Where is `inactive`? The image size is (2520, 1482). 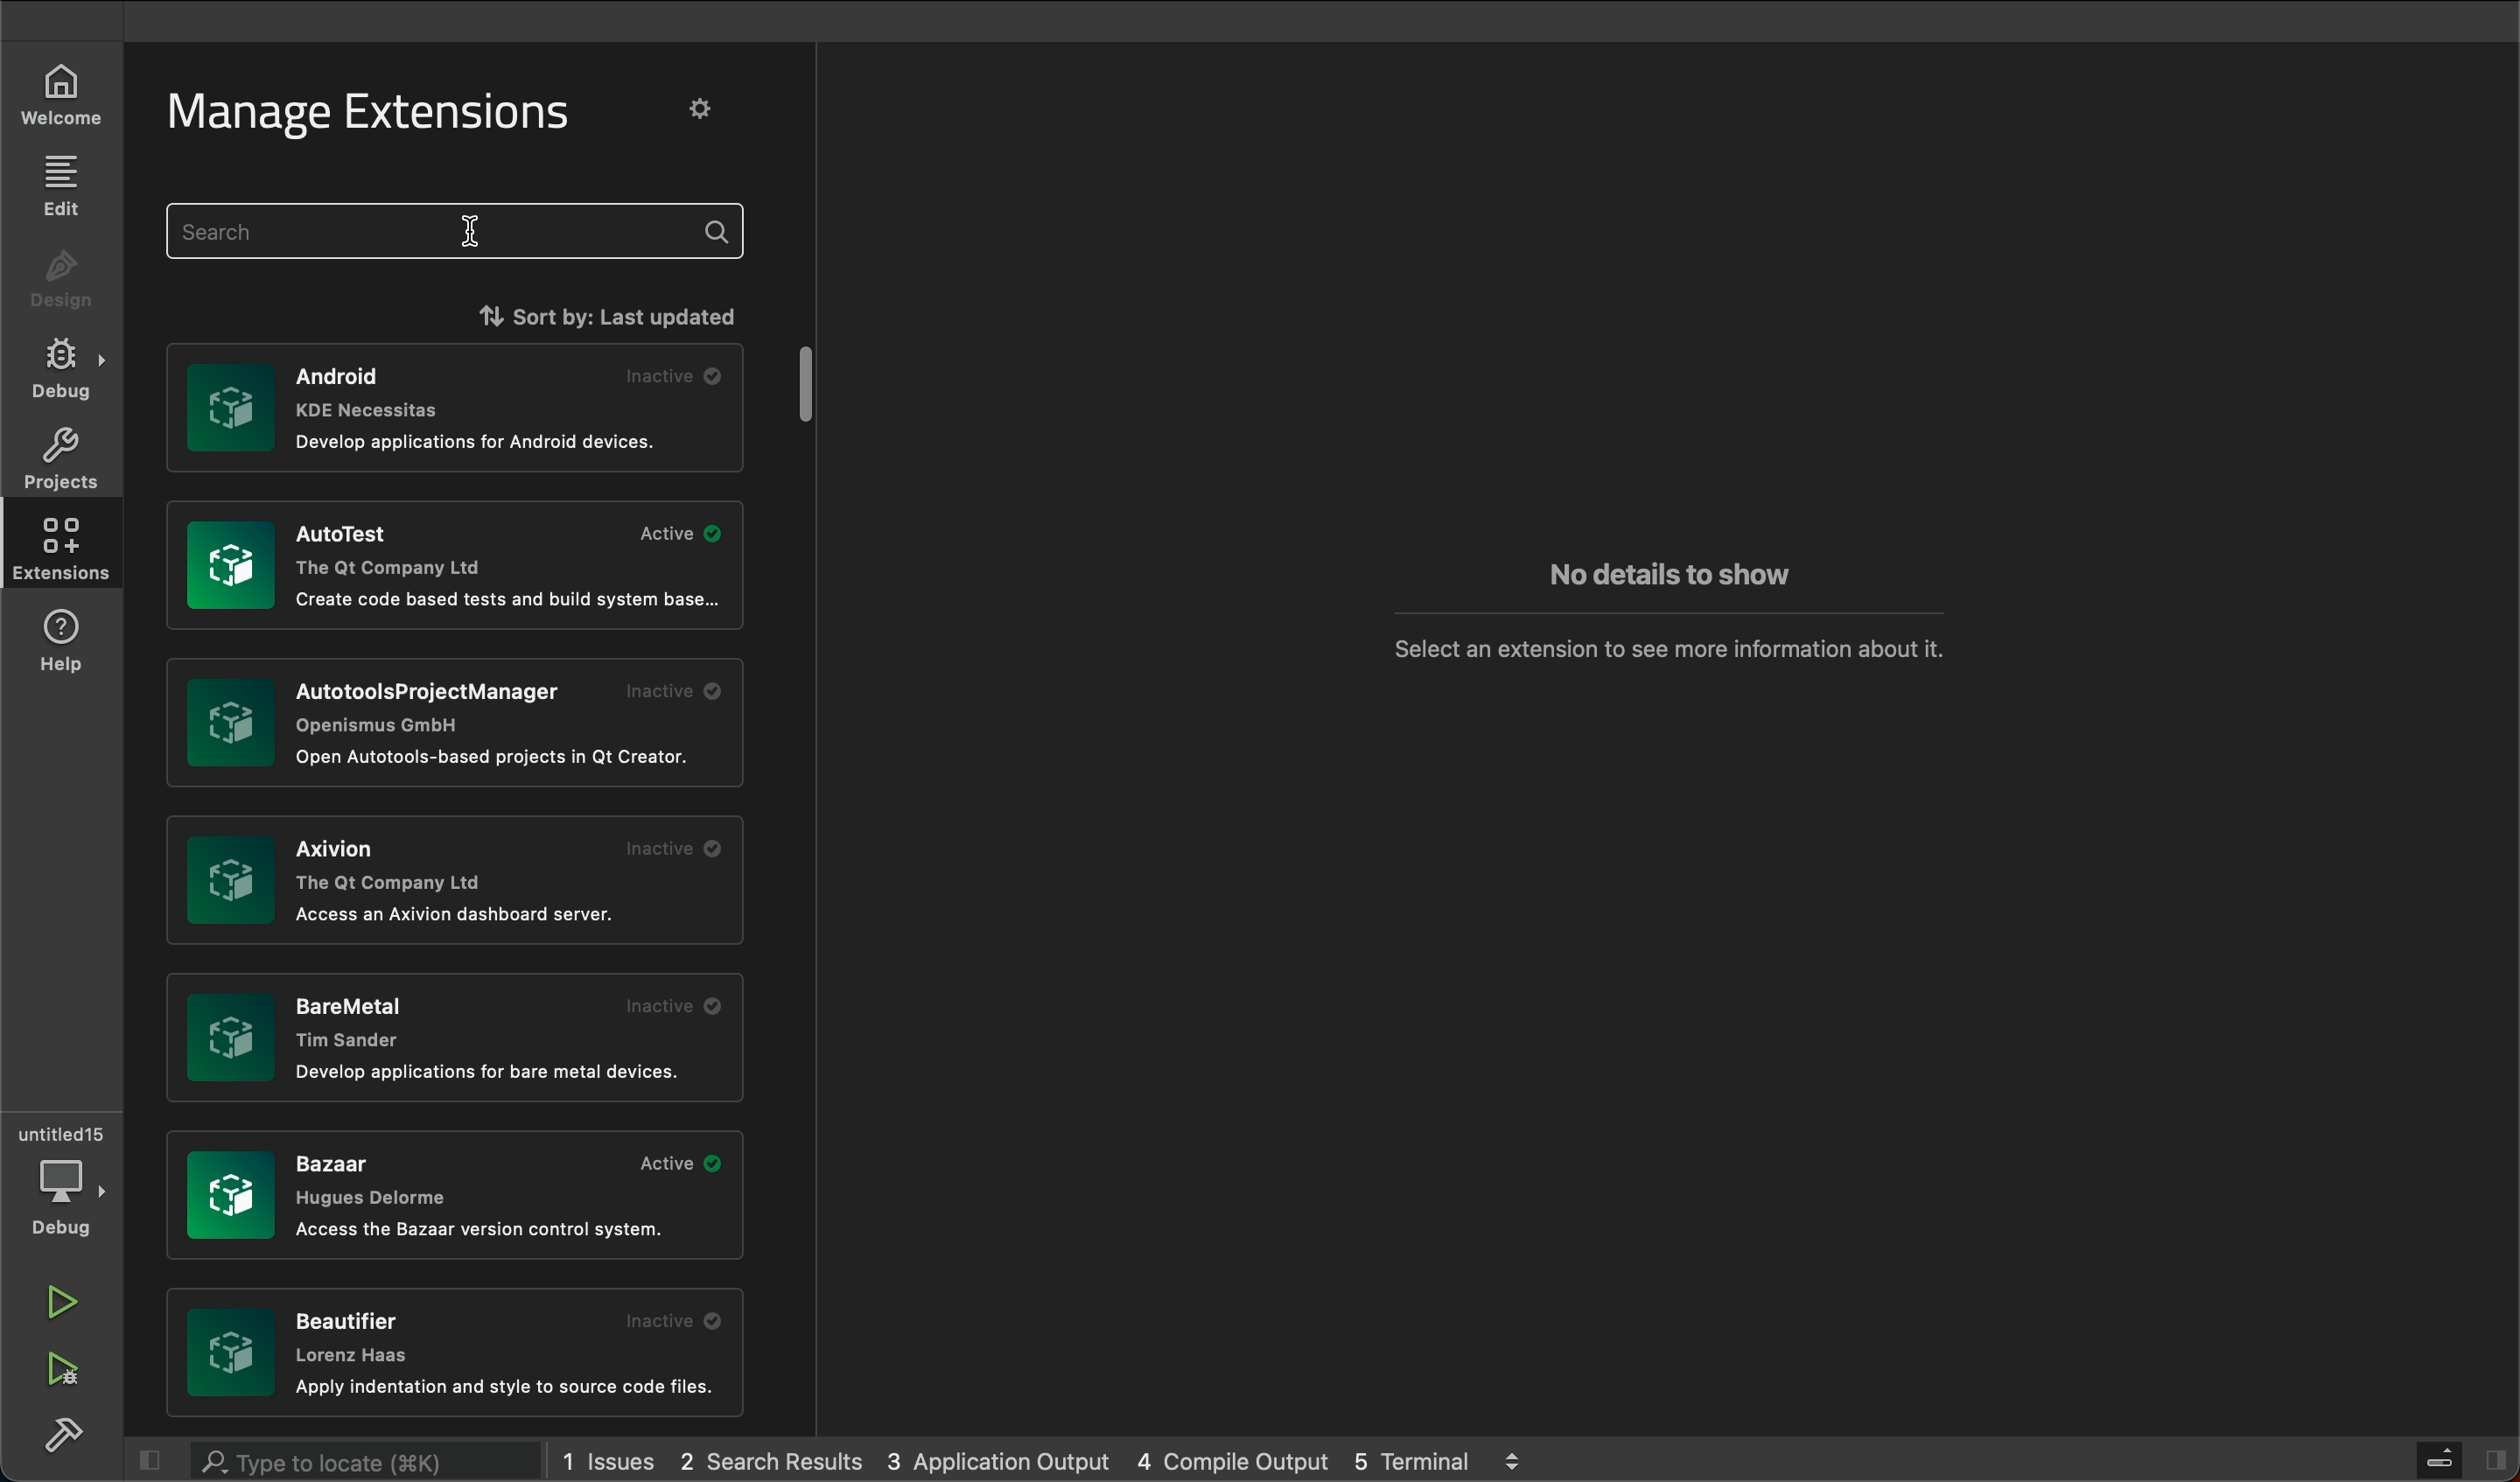
inactive is located at coordinates (671, 847).